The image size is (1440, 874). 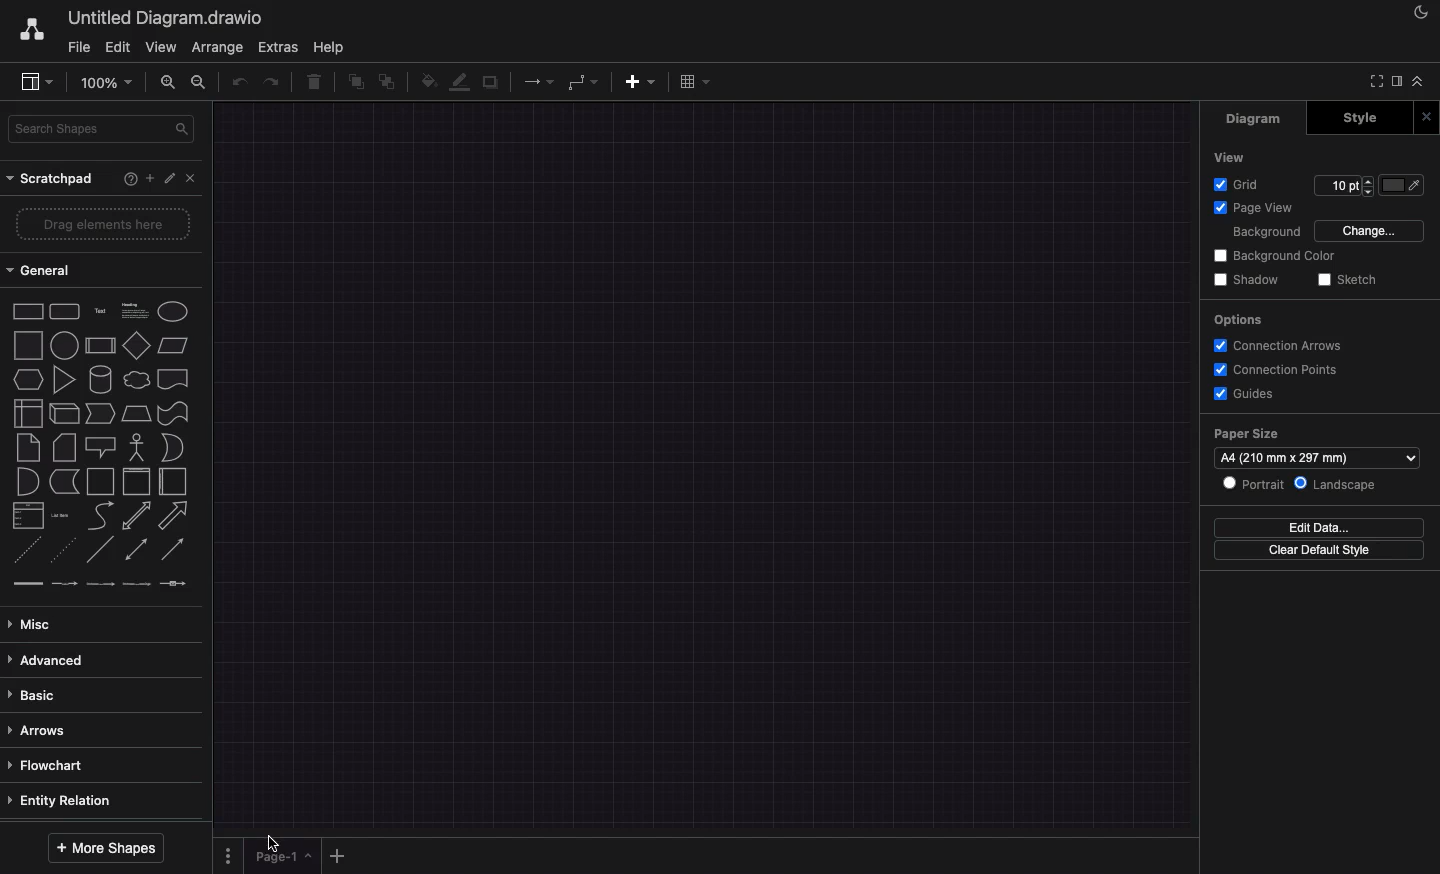 What do you see at coordinates (99, 516) in the screenshot?
I see `curve` at bounding box center [99, 516].